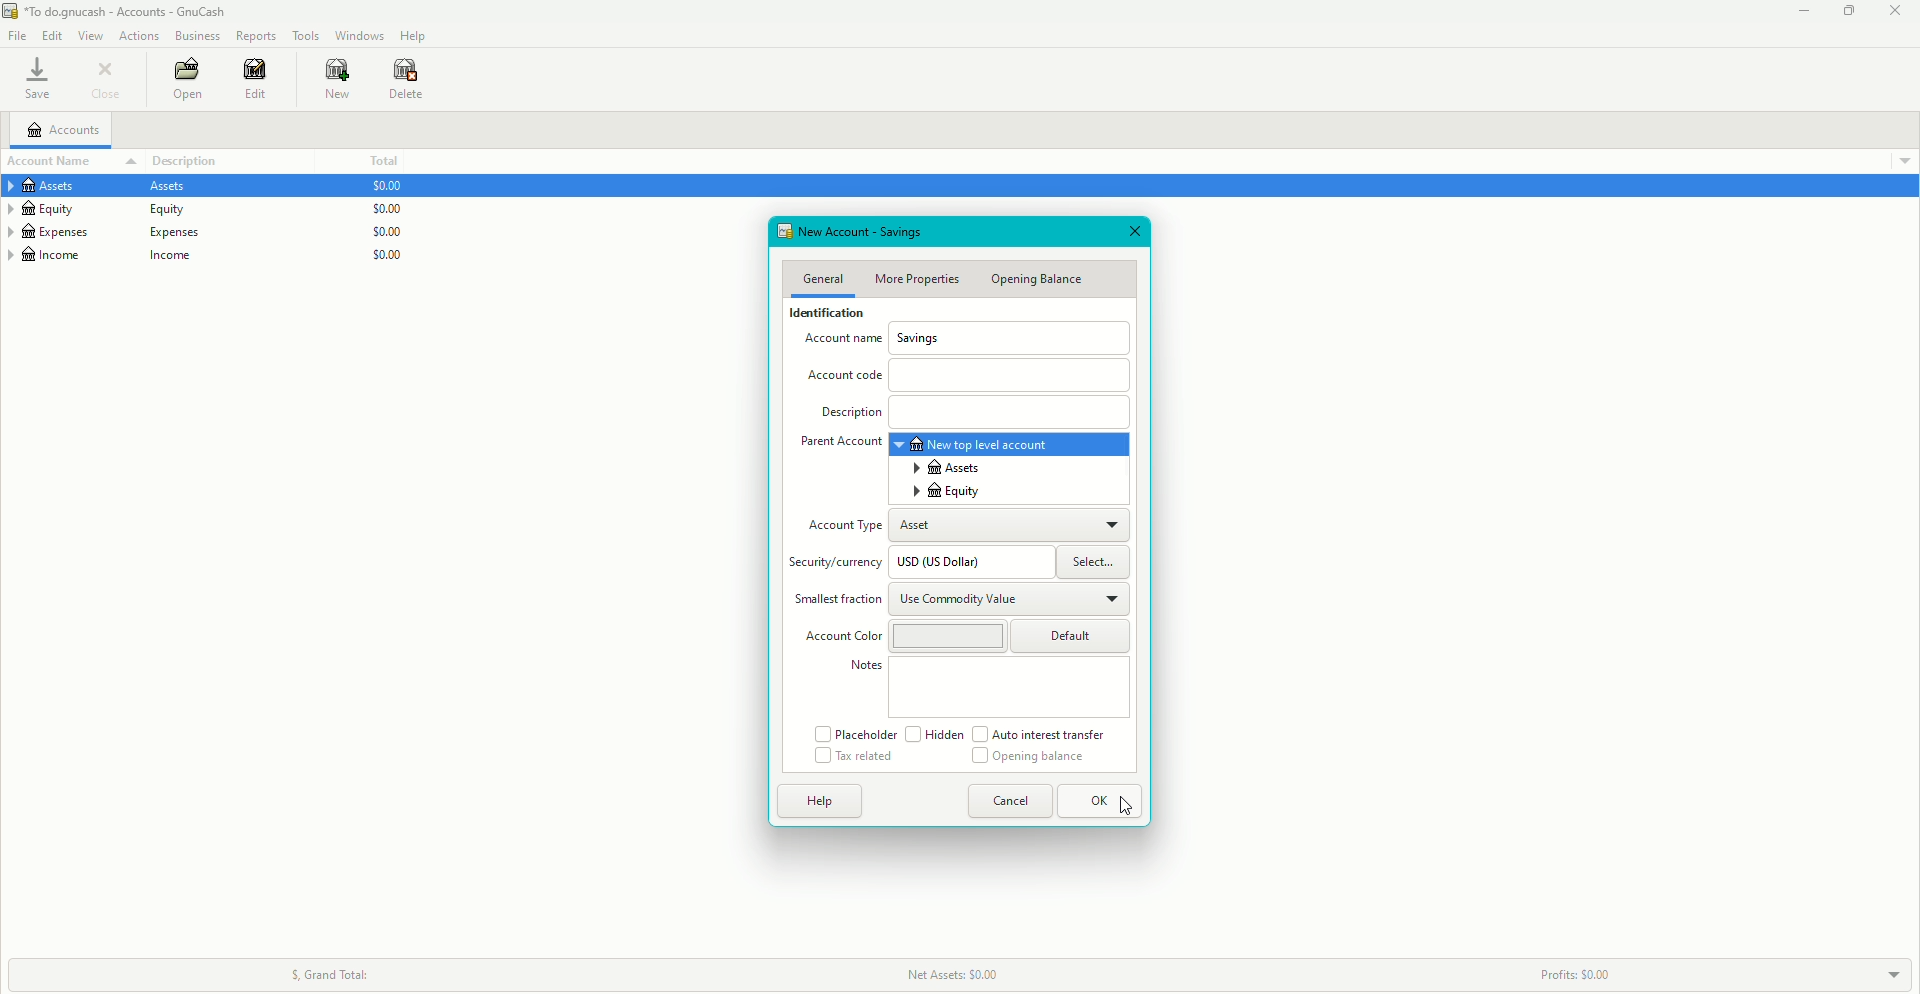 The width and height of the screenshot is (1920, 994). I want to click on Income, so click(110, 257).